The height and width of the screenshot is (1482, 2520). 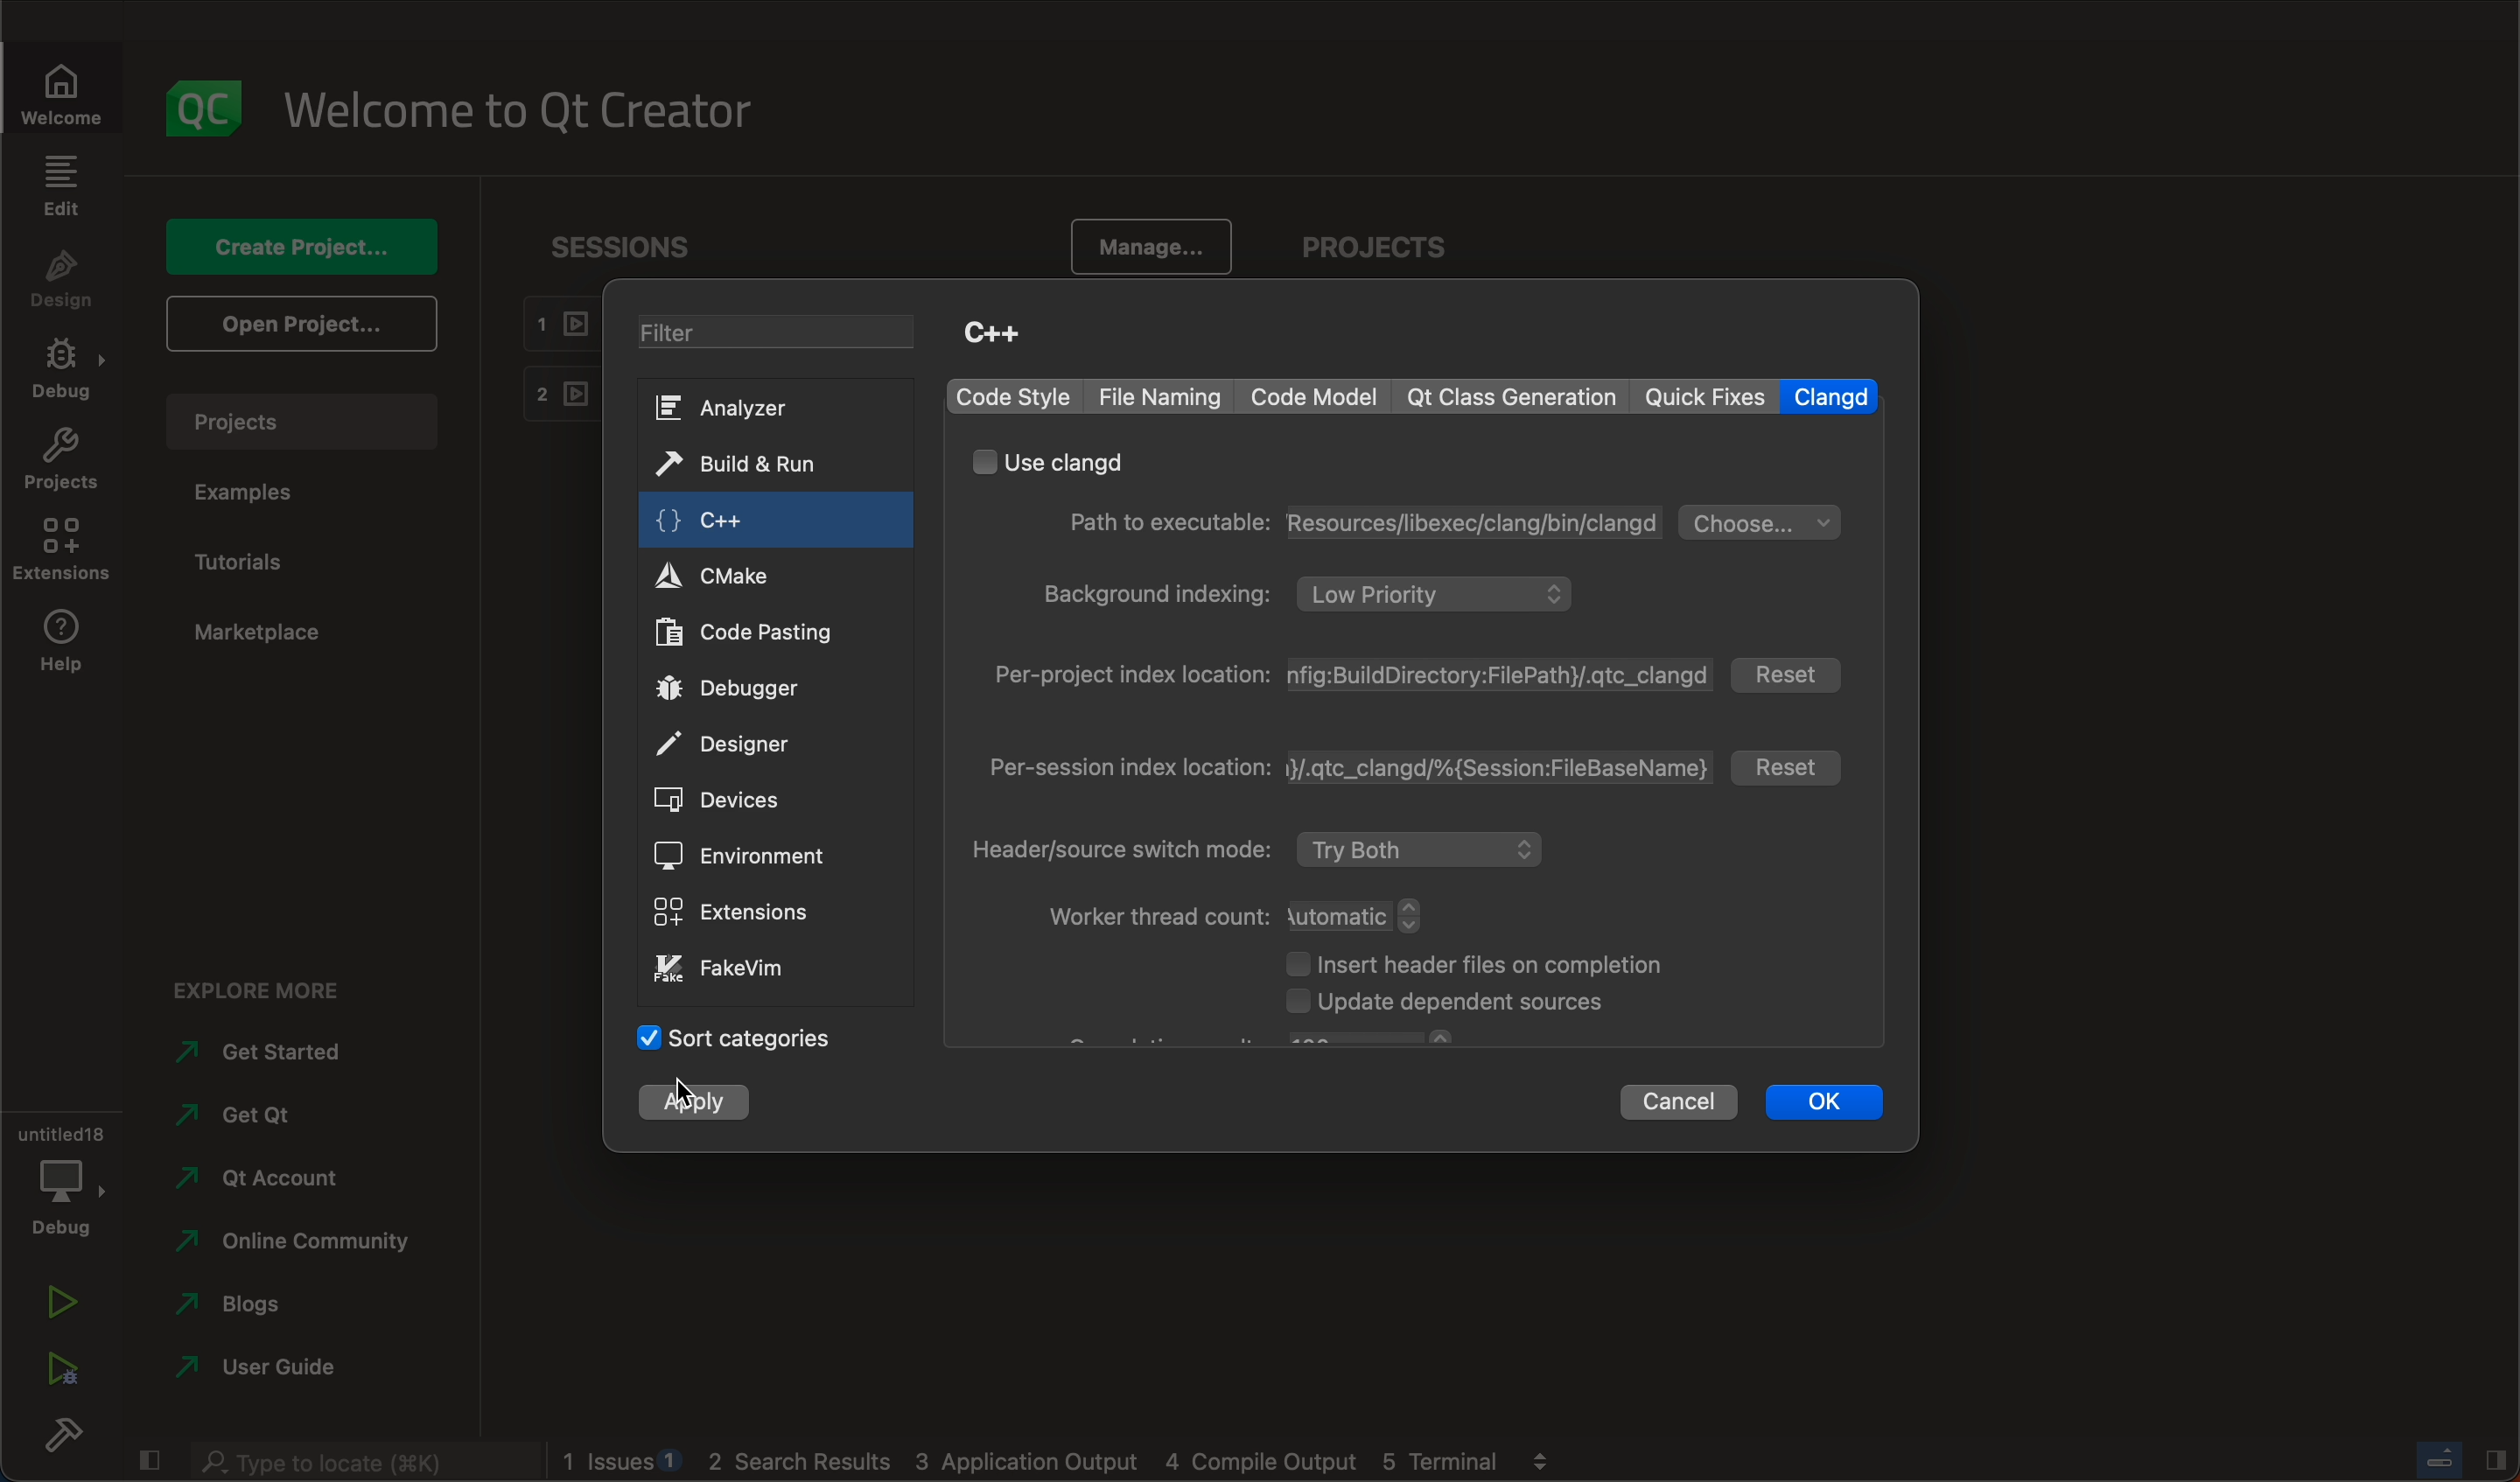 I want to click on per session location, so click(x=1346, y=766).